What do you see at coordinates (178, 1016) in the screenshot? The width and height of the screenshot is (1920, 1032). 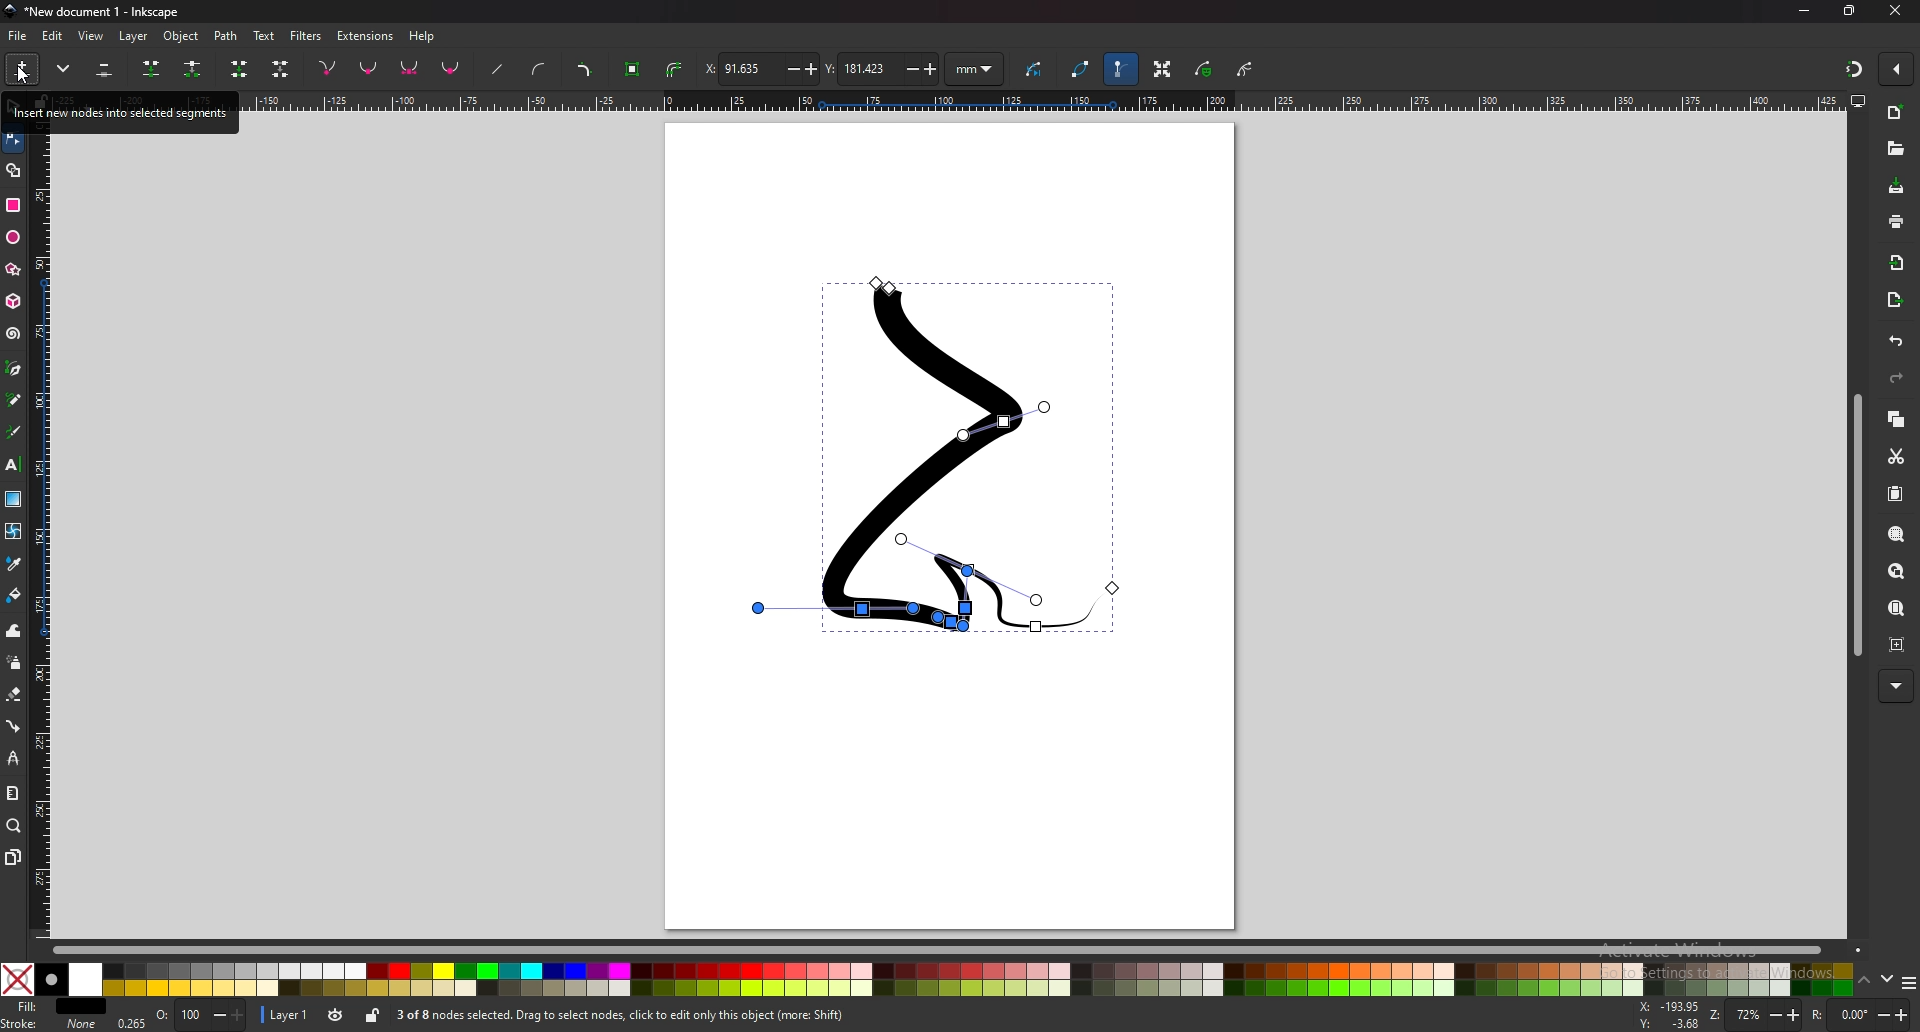 I see `Opacity` at bounding box center [178, 1016].